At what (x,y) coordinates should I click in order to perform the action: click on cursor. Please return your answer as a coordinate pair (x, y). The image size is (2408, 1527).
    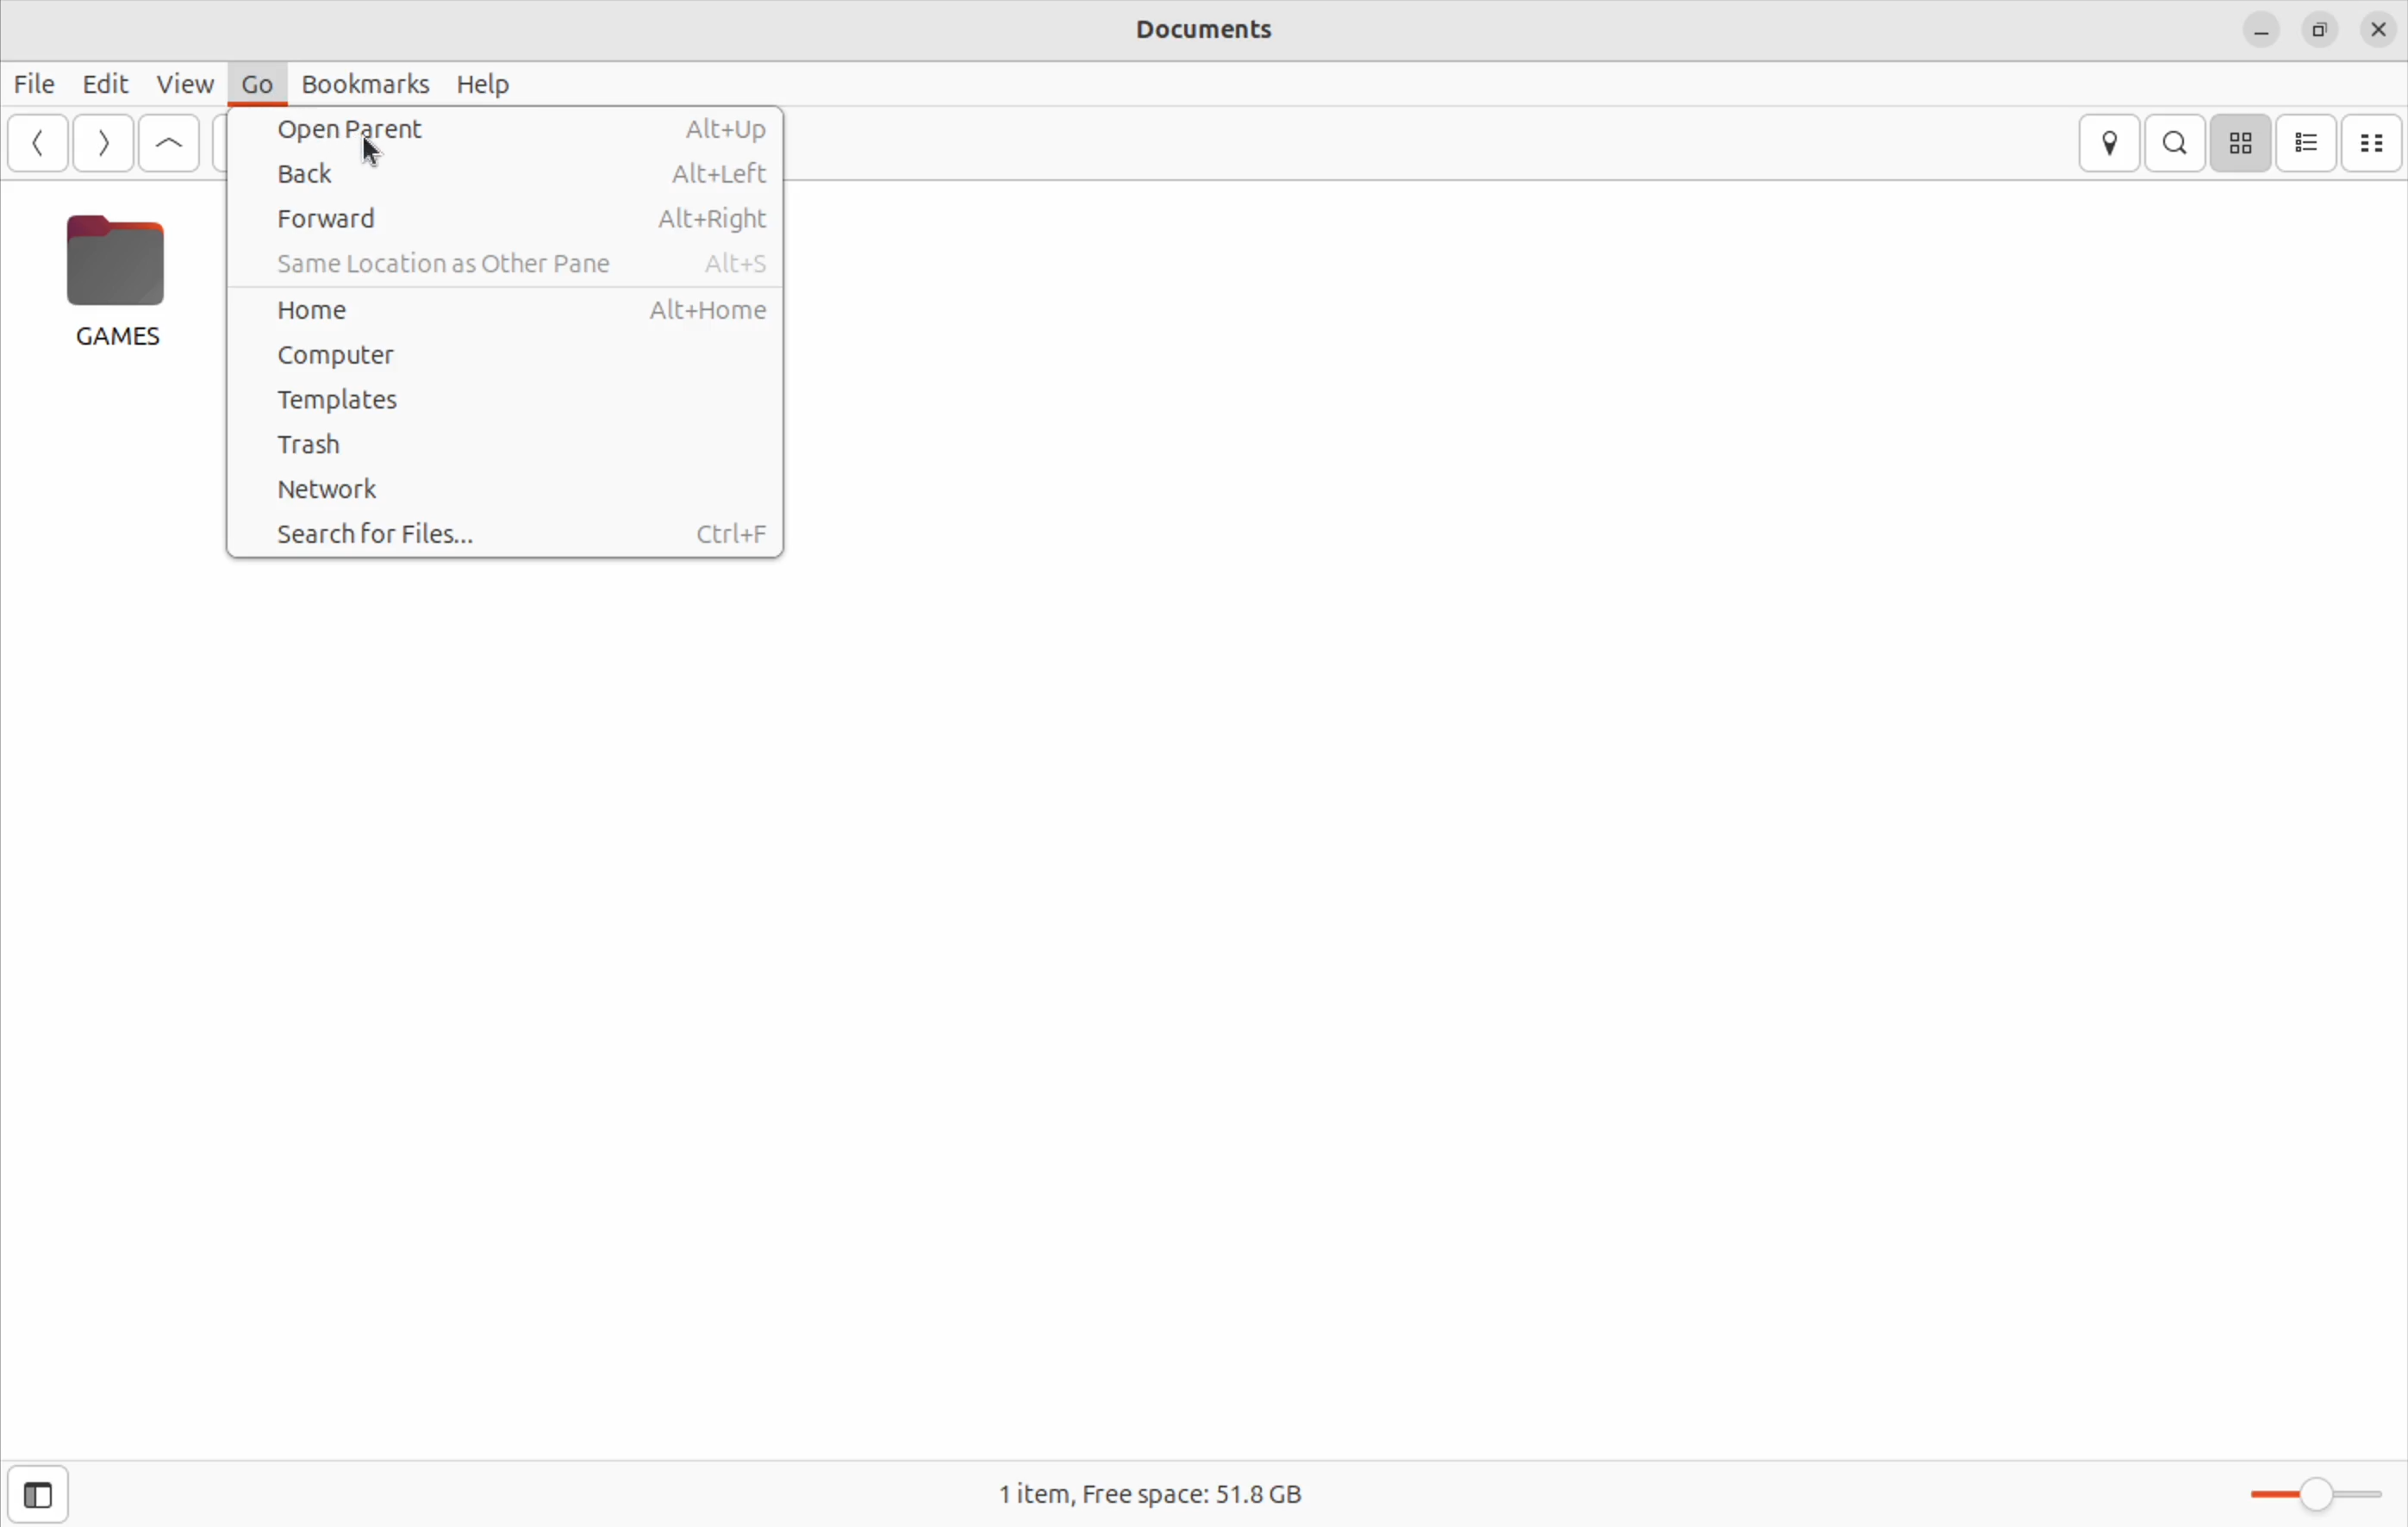
    Looking at the image, I should click on (376, 154).